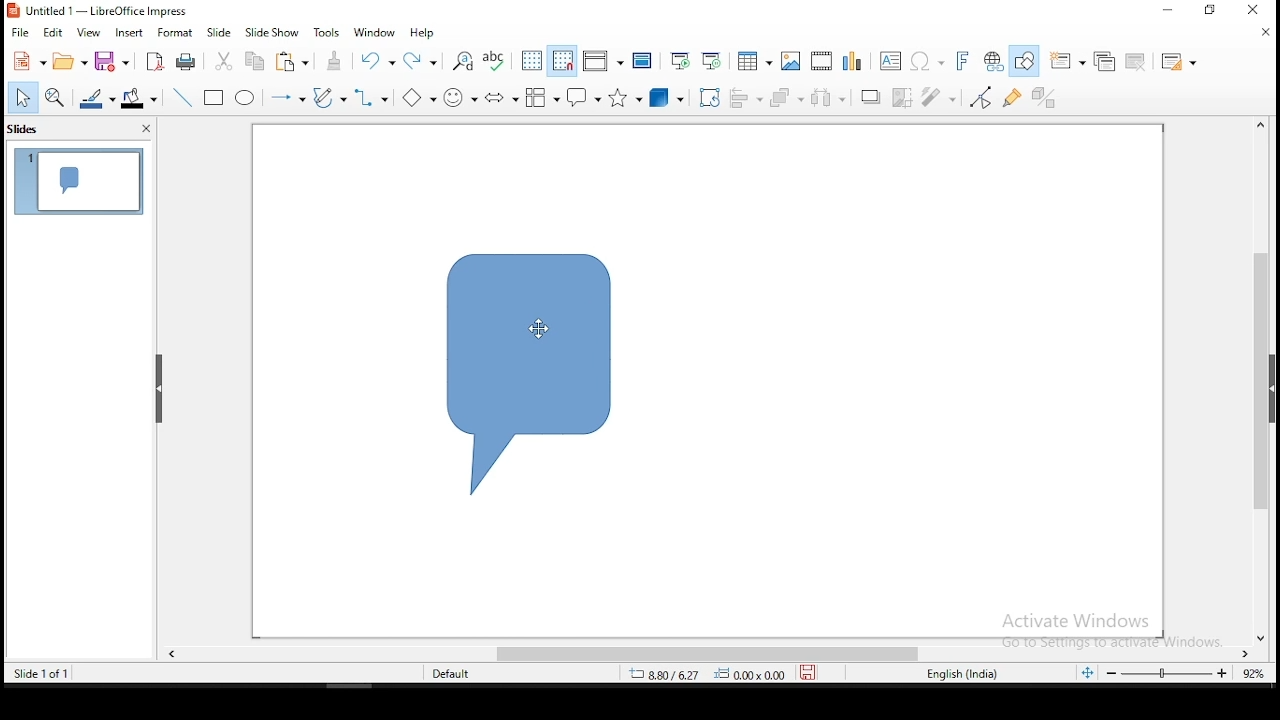 The height and width of the screenshot is (720, 1280). What do you see at coordinates (983, 98) in the screenshot?
I see `toggle point edit mode` at bounding box center [983, 98].